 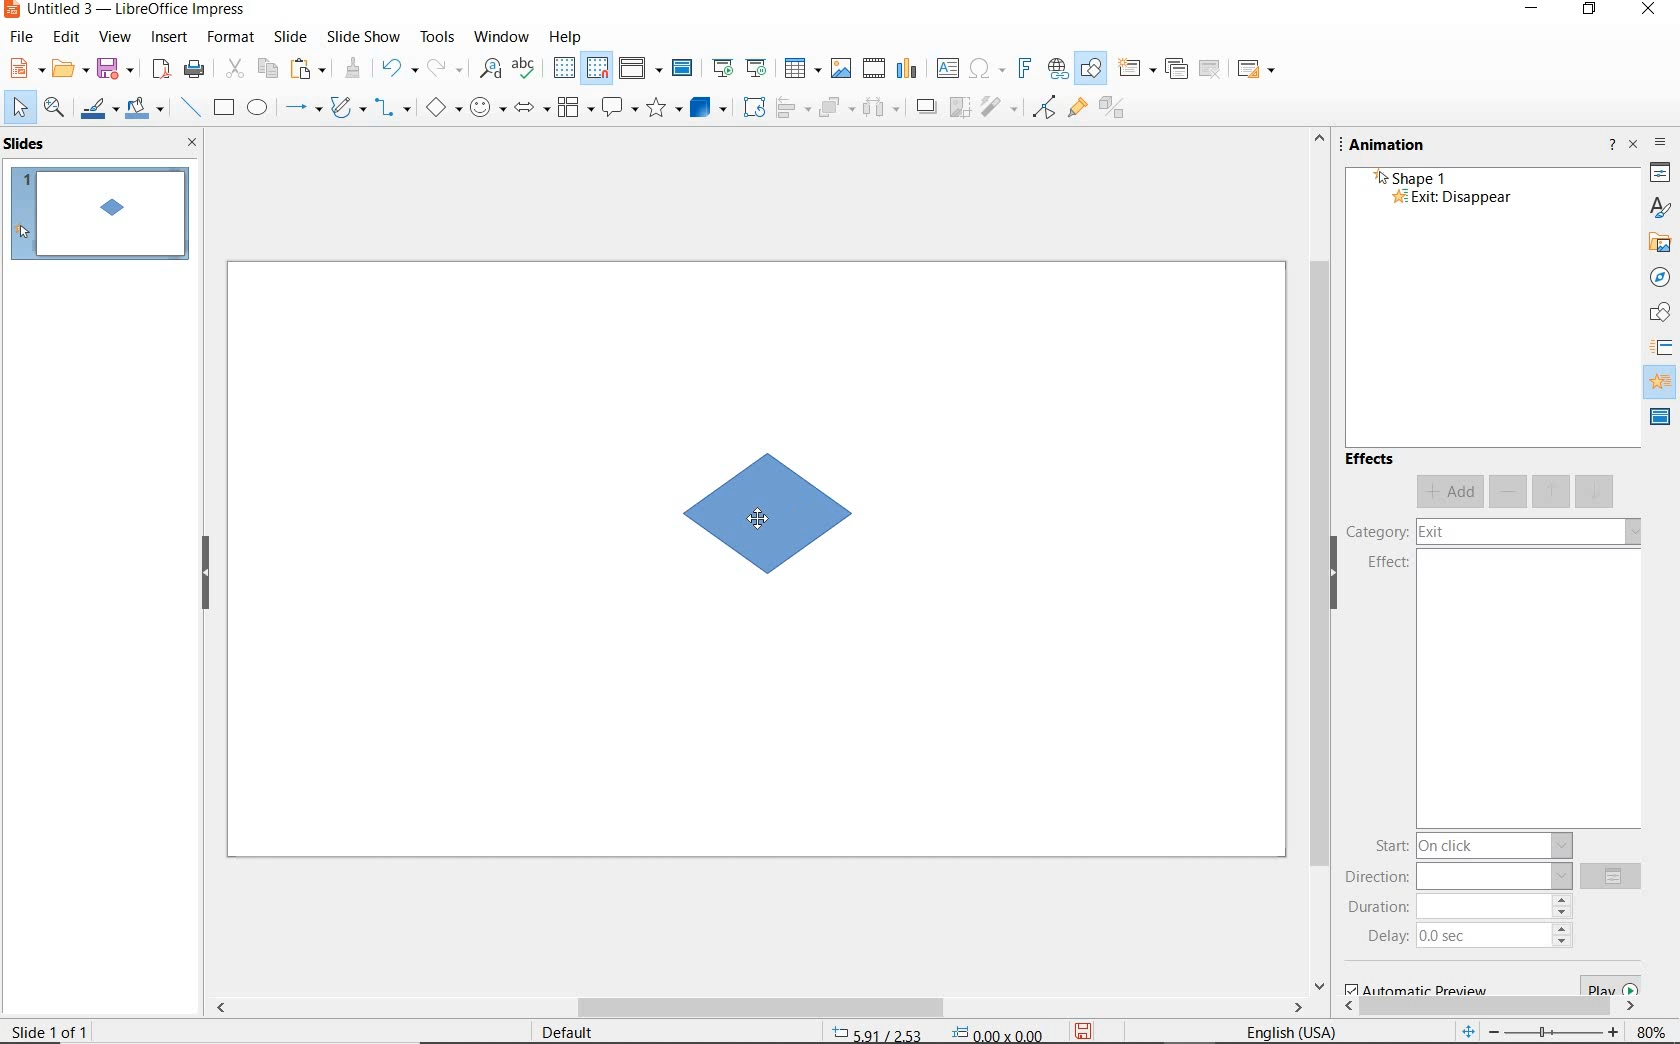 I want to click on close, so click(x=1649, y=10).